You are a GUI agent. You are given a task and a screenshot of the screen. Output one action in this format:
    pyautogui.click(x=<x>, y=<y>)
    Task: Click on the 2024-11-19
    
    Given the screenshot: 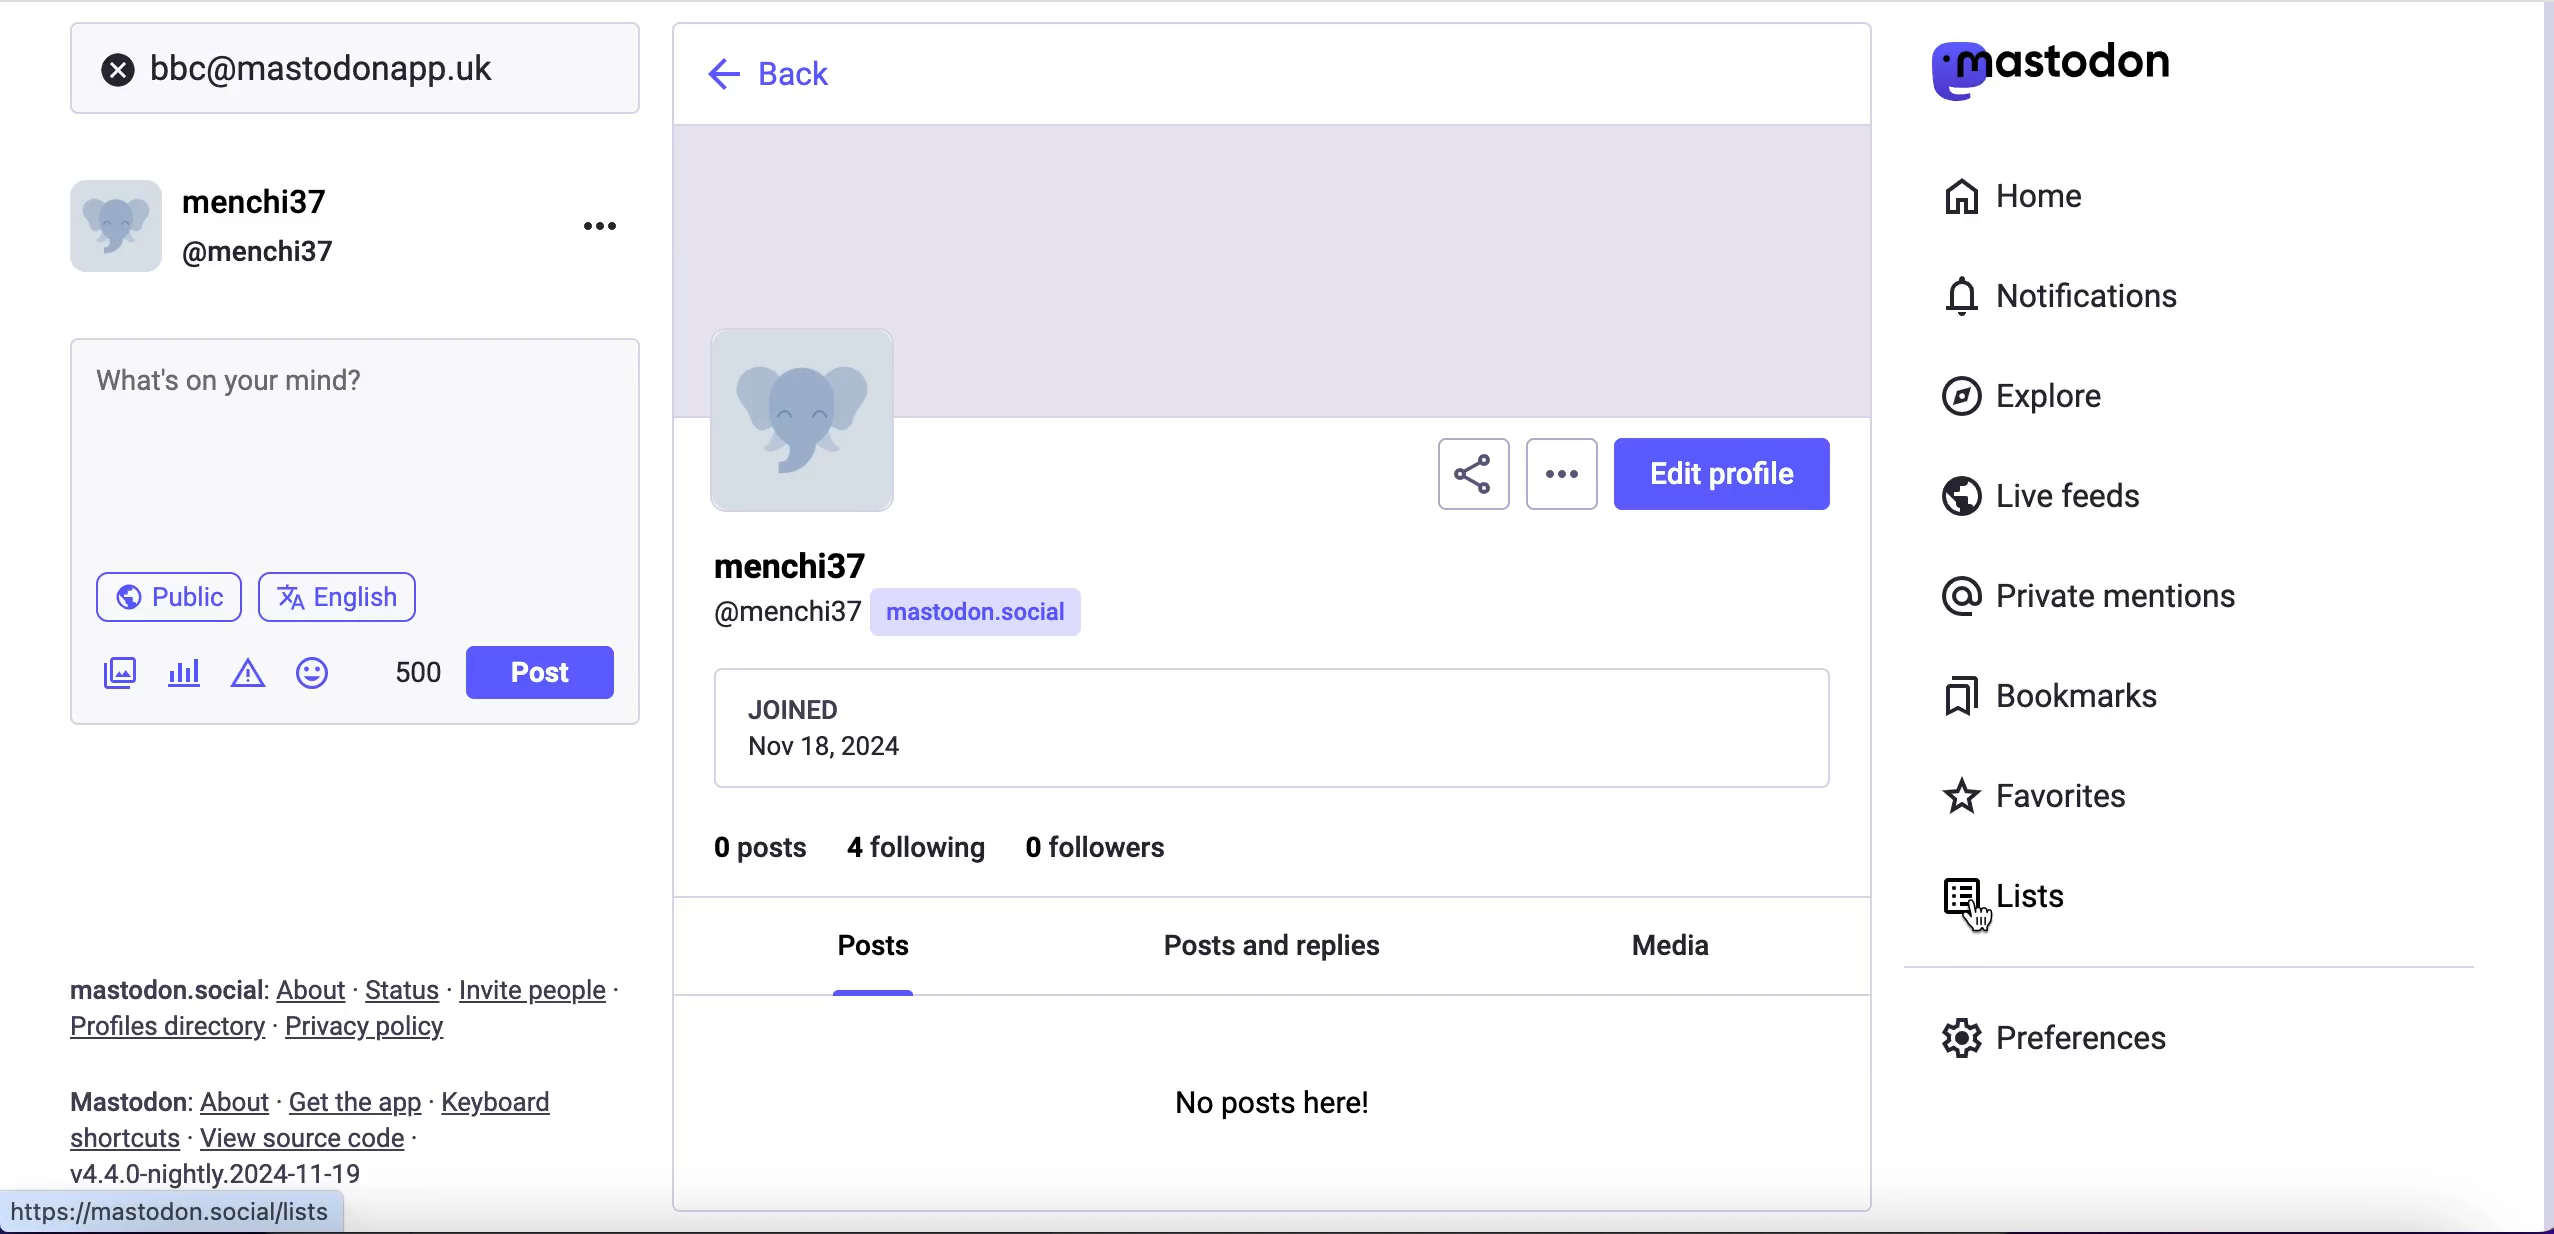 What is the action you would take?
    pyautogui.click(x=231, y=1173)
    